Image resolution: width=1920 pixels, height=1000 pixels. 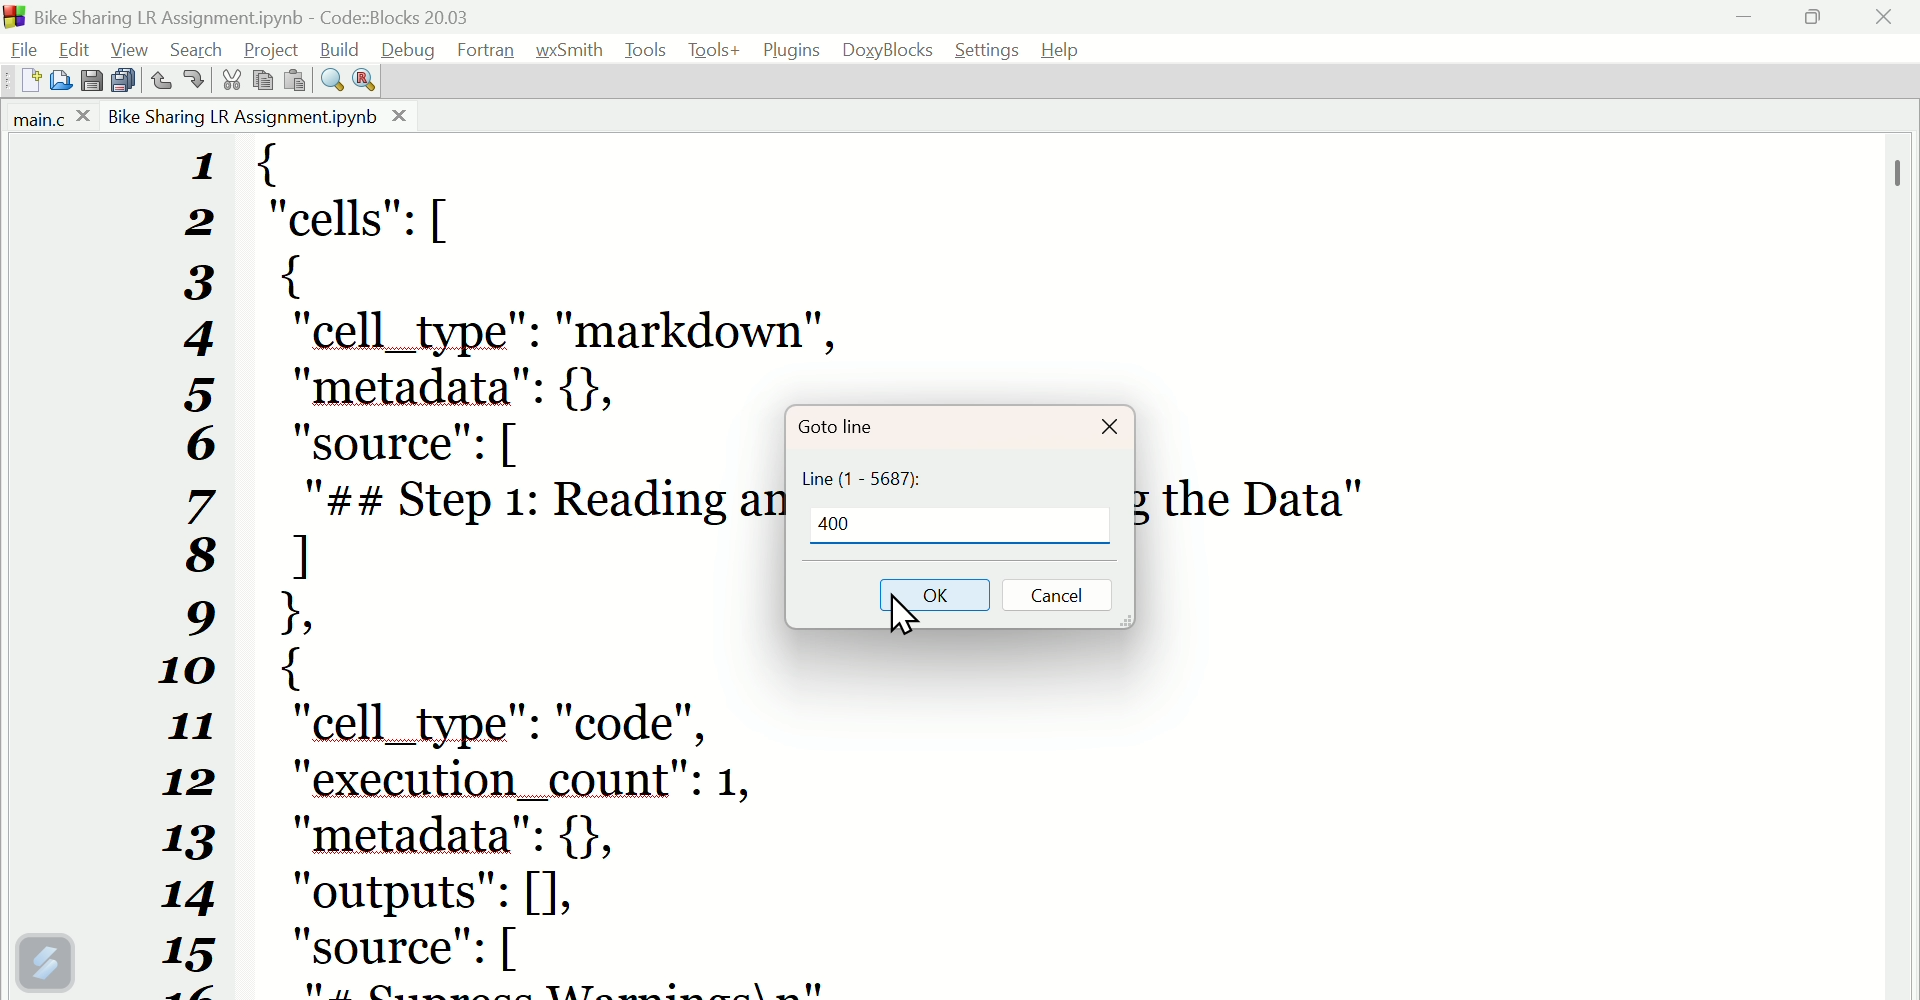 I want to click on Debug, so click(x=409, y=49).